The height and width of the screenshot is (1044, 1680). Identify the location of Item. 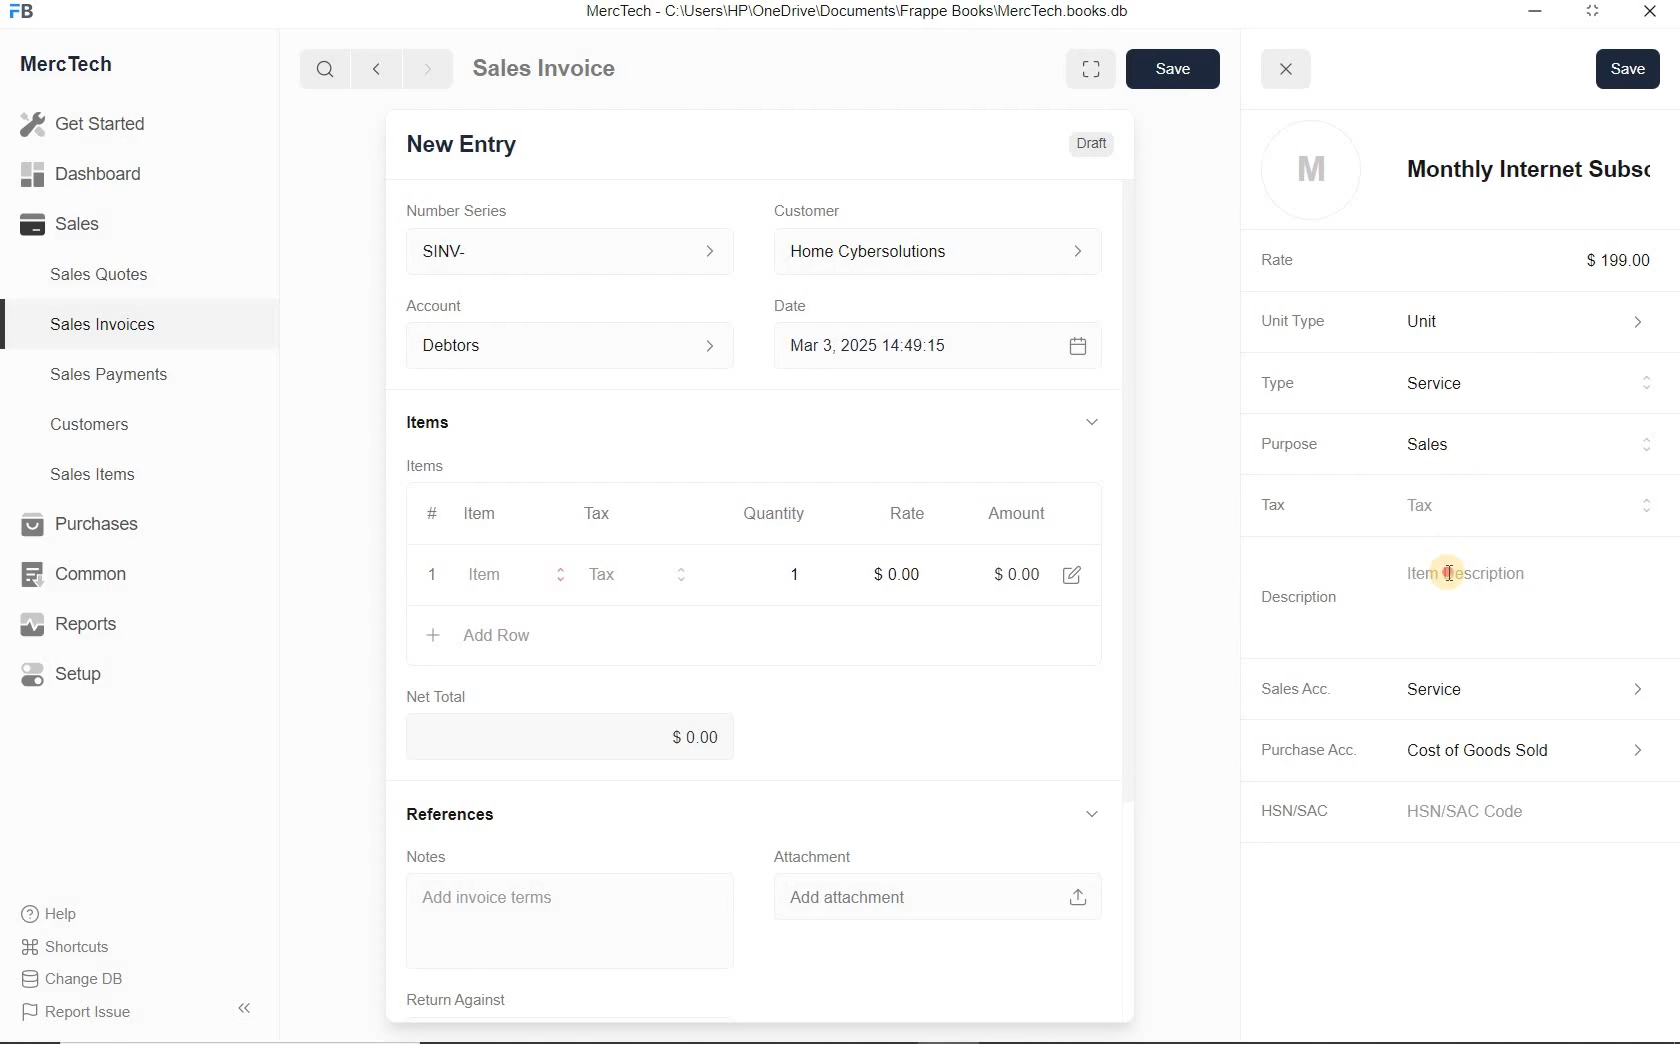
(482, 514).